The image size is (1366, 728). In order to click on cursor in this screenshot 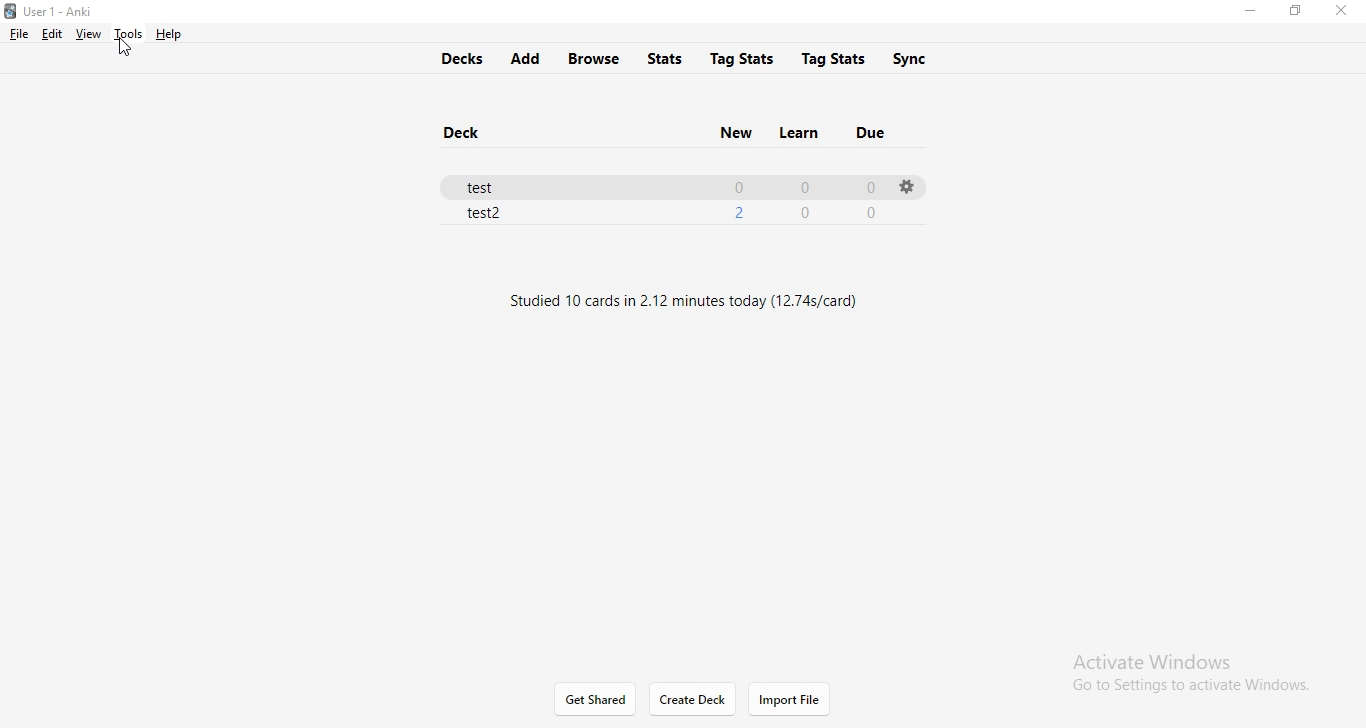, I will do `click(127, 48)`.